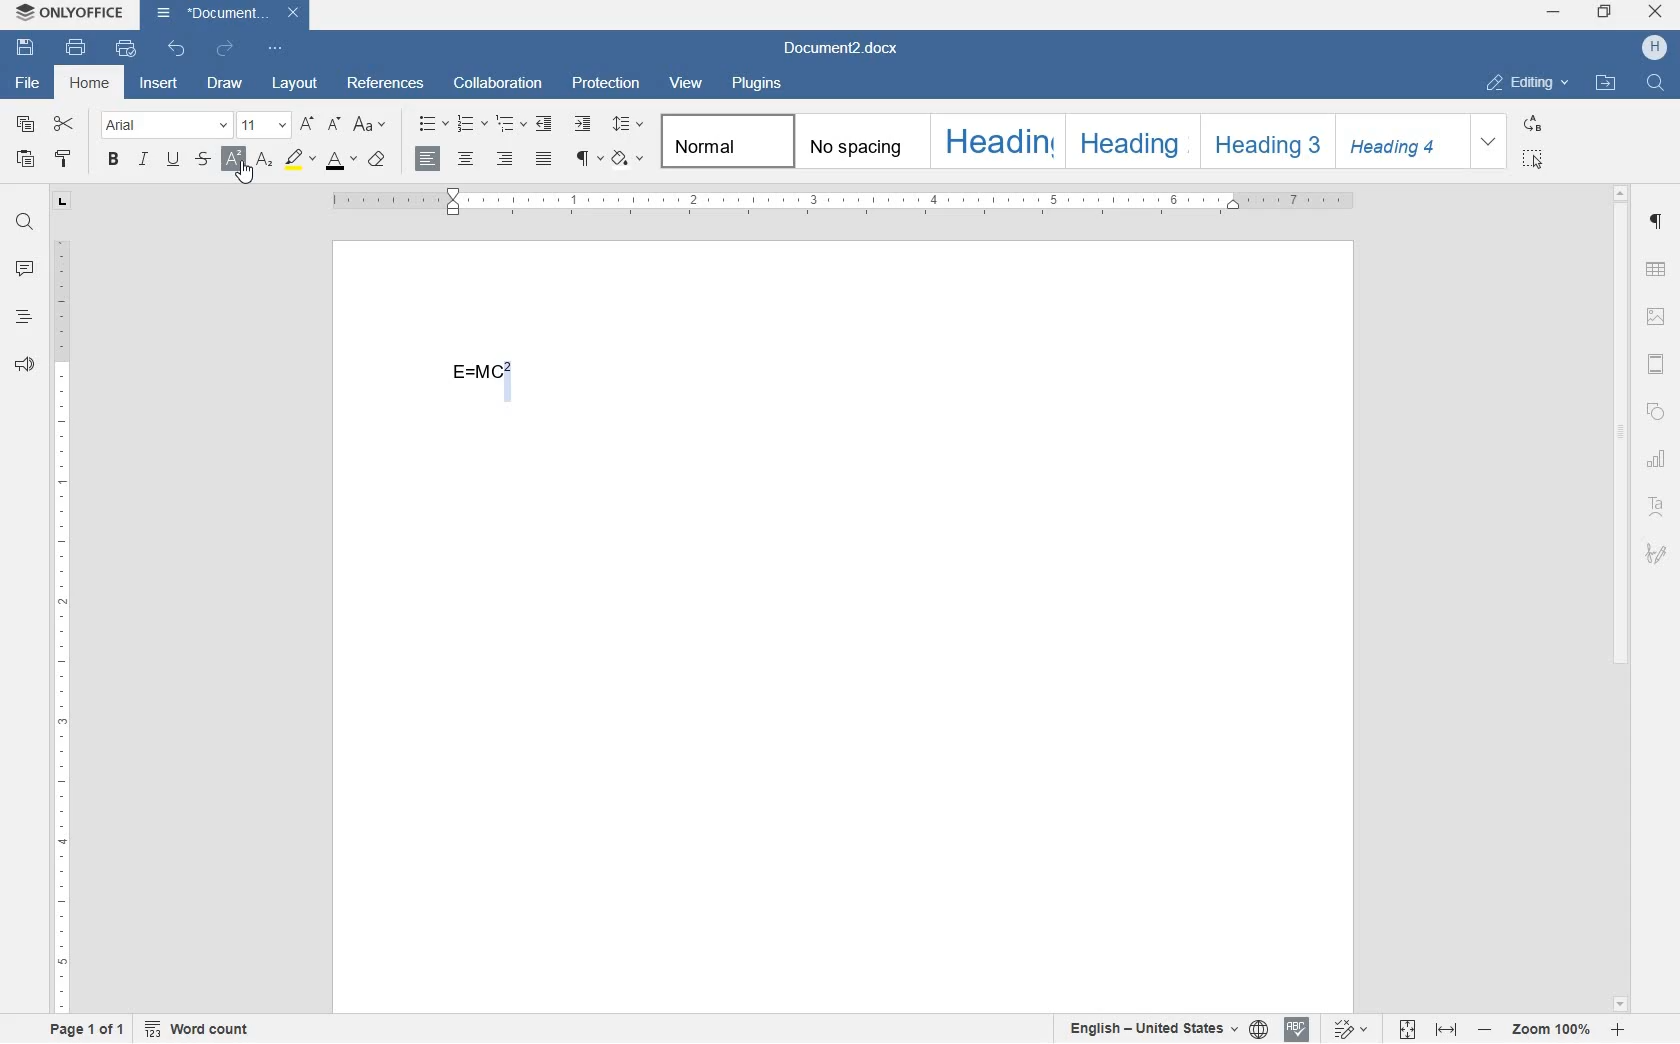 The image size is (1680, 1044). Describe the element at coordinates (389, 82) in the screenshot. I see `references` at that location.